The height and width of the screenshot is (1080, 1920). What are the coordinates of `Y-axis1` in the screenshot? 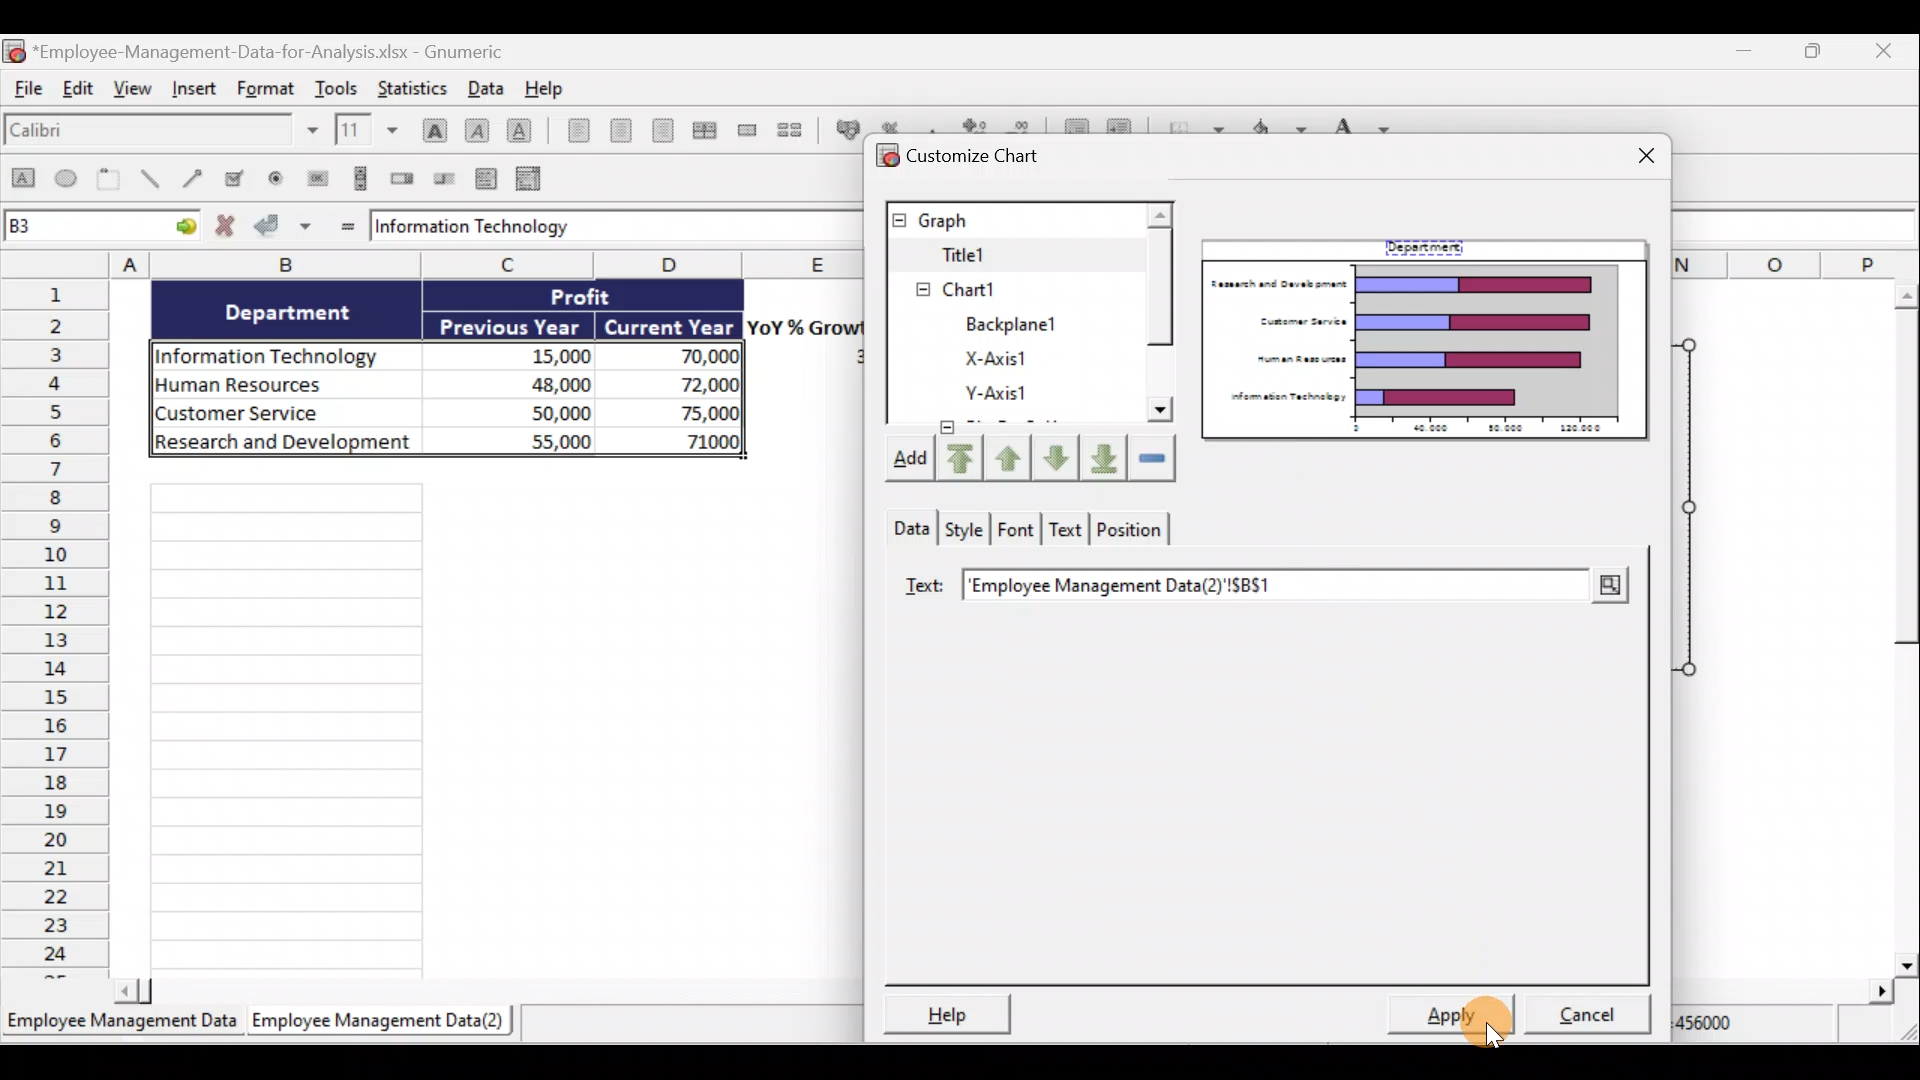 It's located at (992, 358).